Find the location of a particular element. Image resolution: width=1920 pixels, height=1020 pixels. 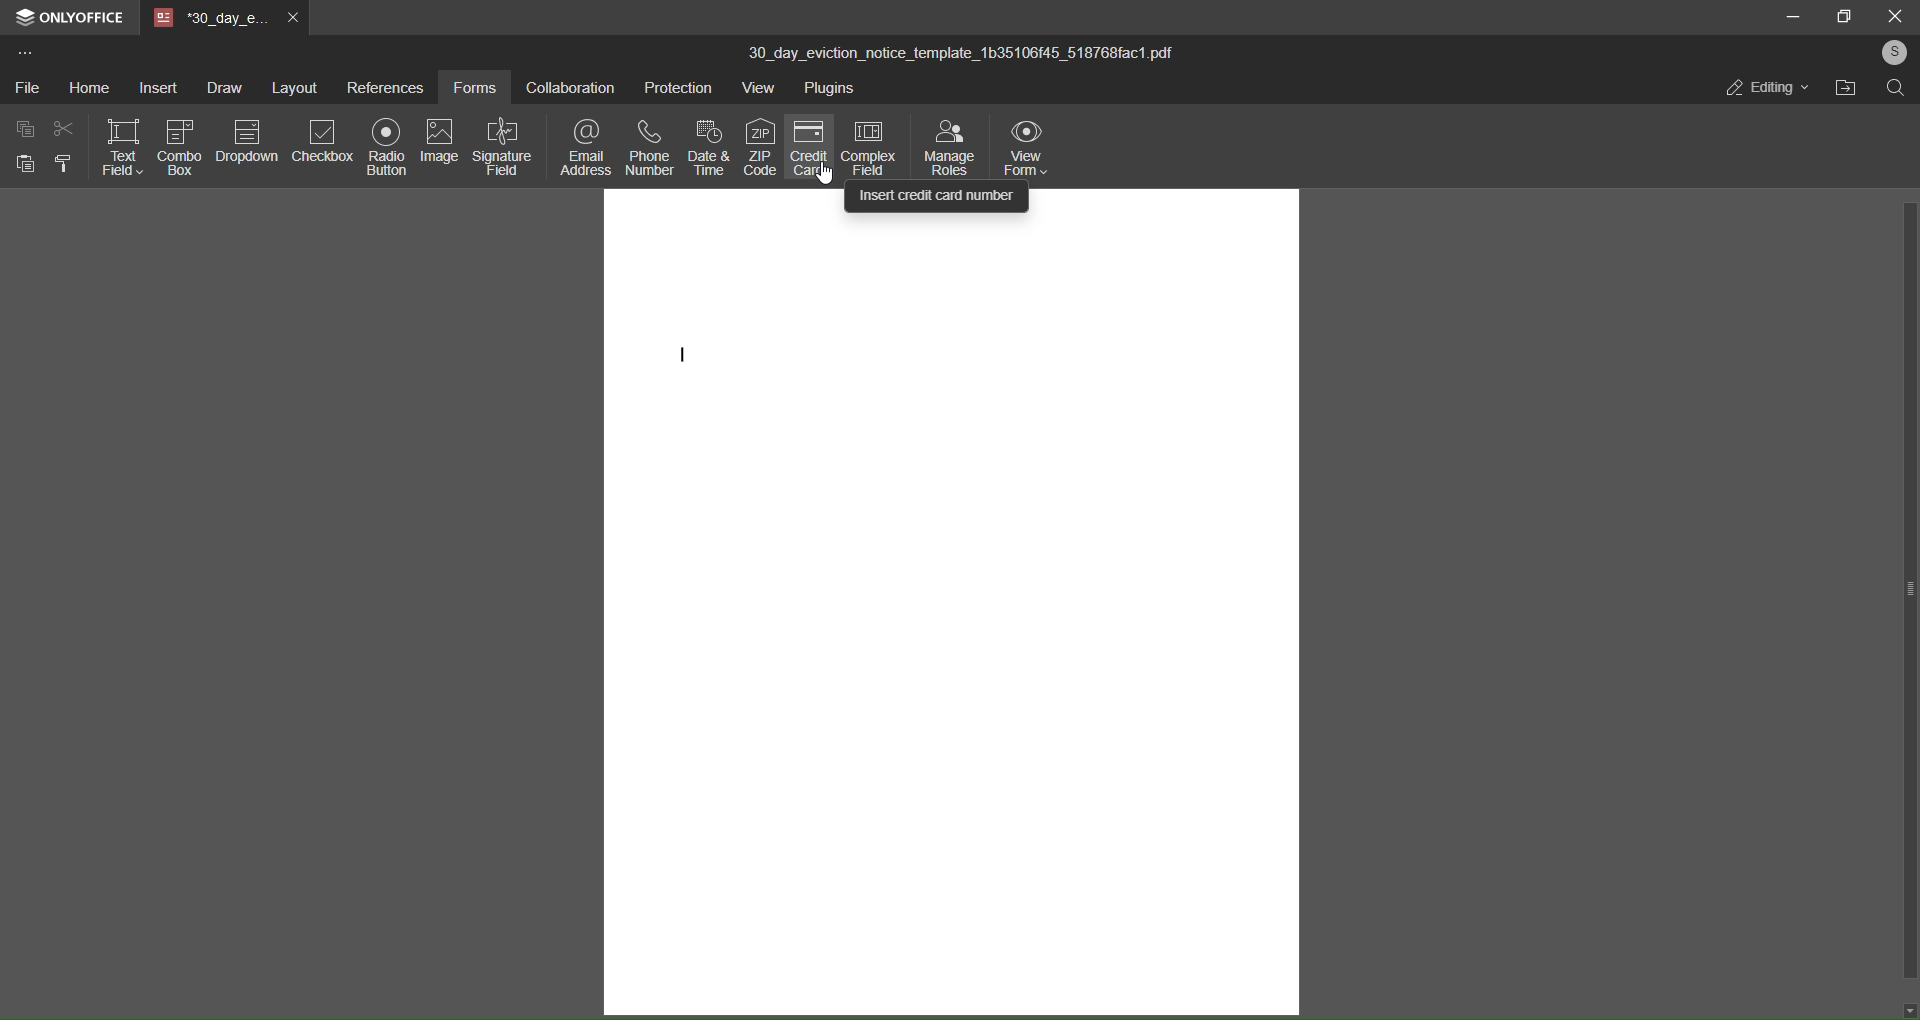

references is located at coordinates (385, 86).